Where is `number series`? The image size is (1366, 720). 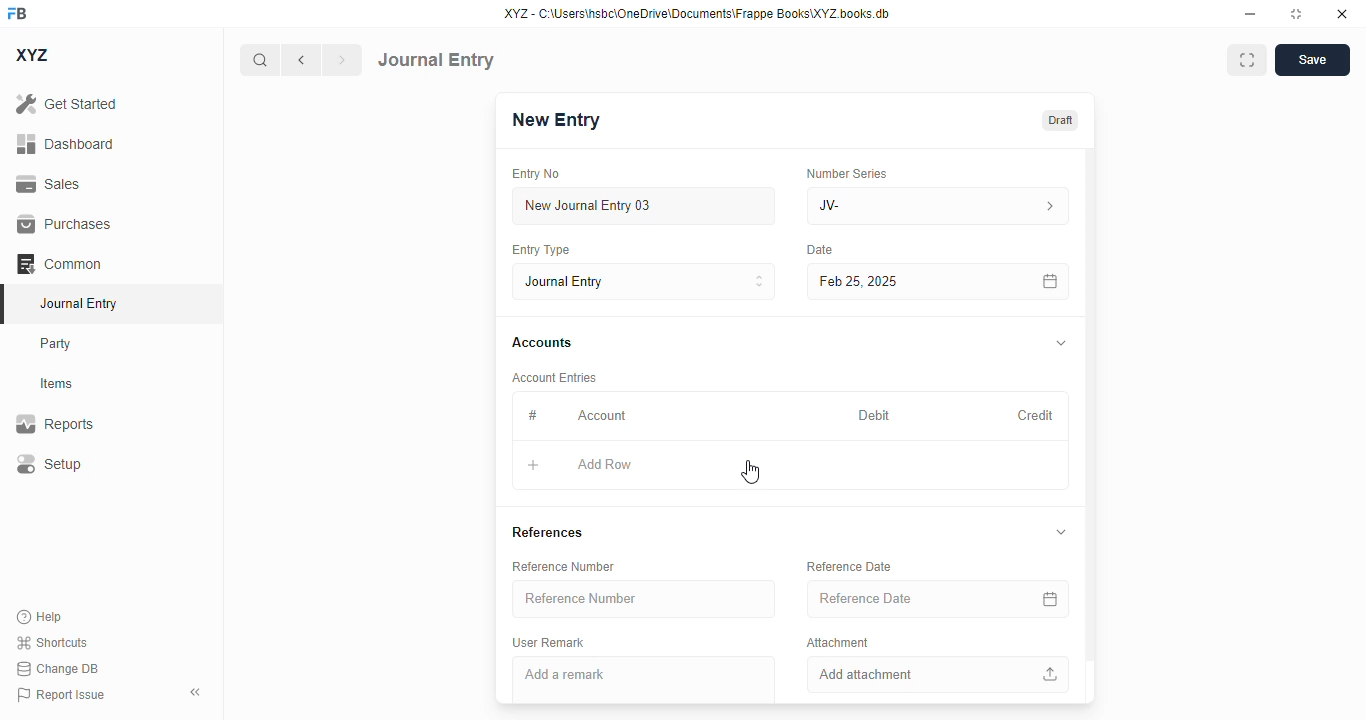
number series is located at coordinates (846, 173).